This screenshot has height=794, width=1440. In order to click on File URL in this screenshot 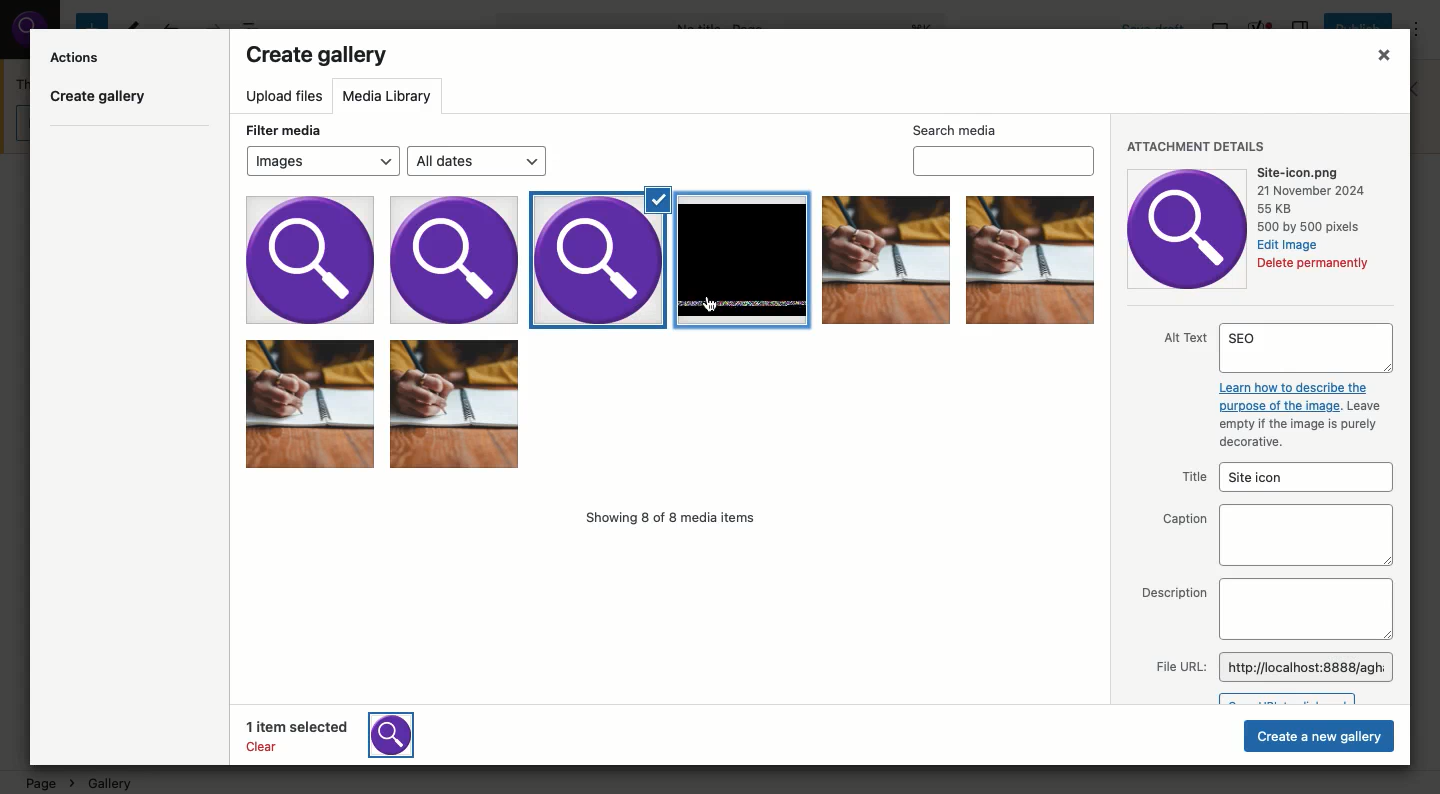, I will do `click(1271, 667)`.